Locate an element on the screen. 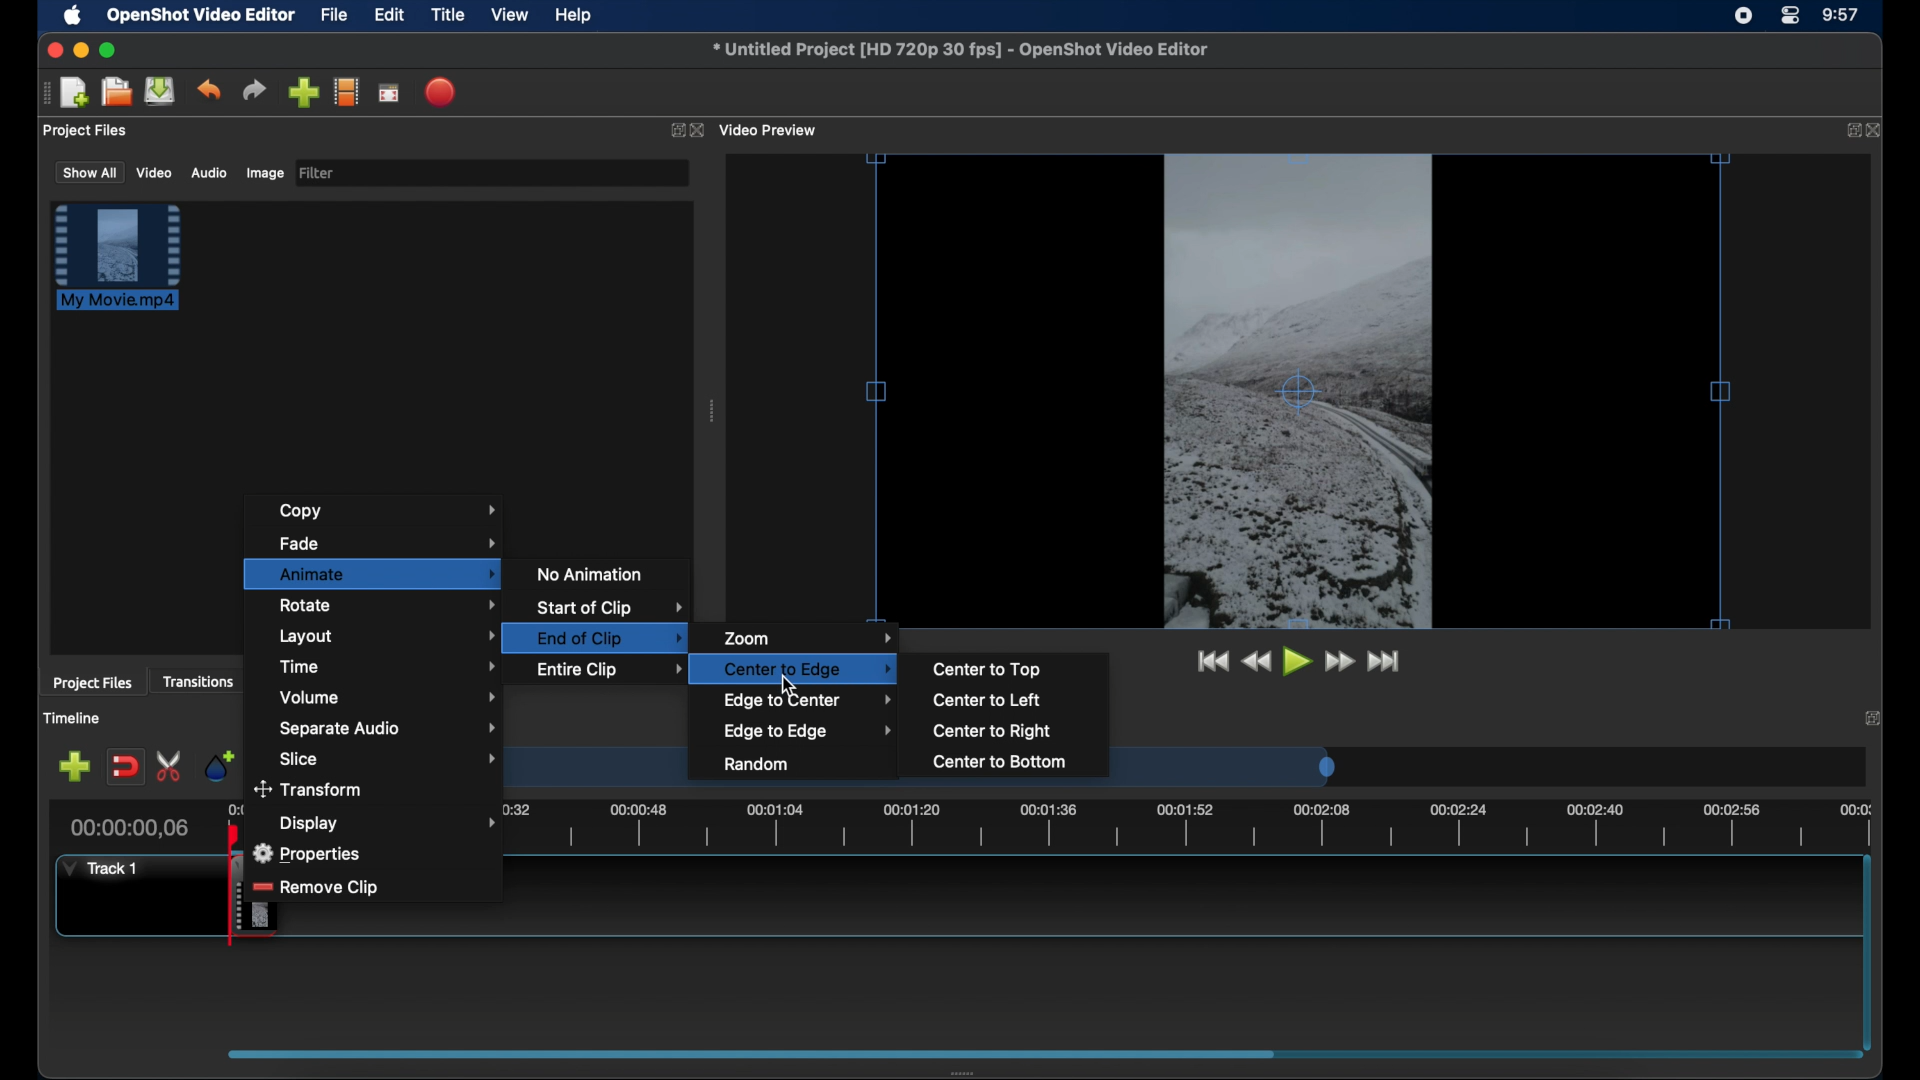 The width and height of the screenshot is (1920, 1080). scroll box is located at coordinates (744, 1053).